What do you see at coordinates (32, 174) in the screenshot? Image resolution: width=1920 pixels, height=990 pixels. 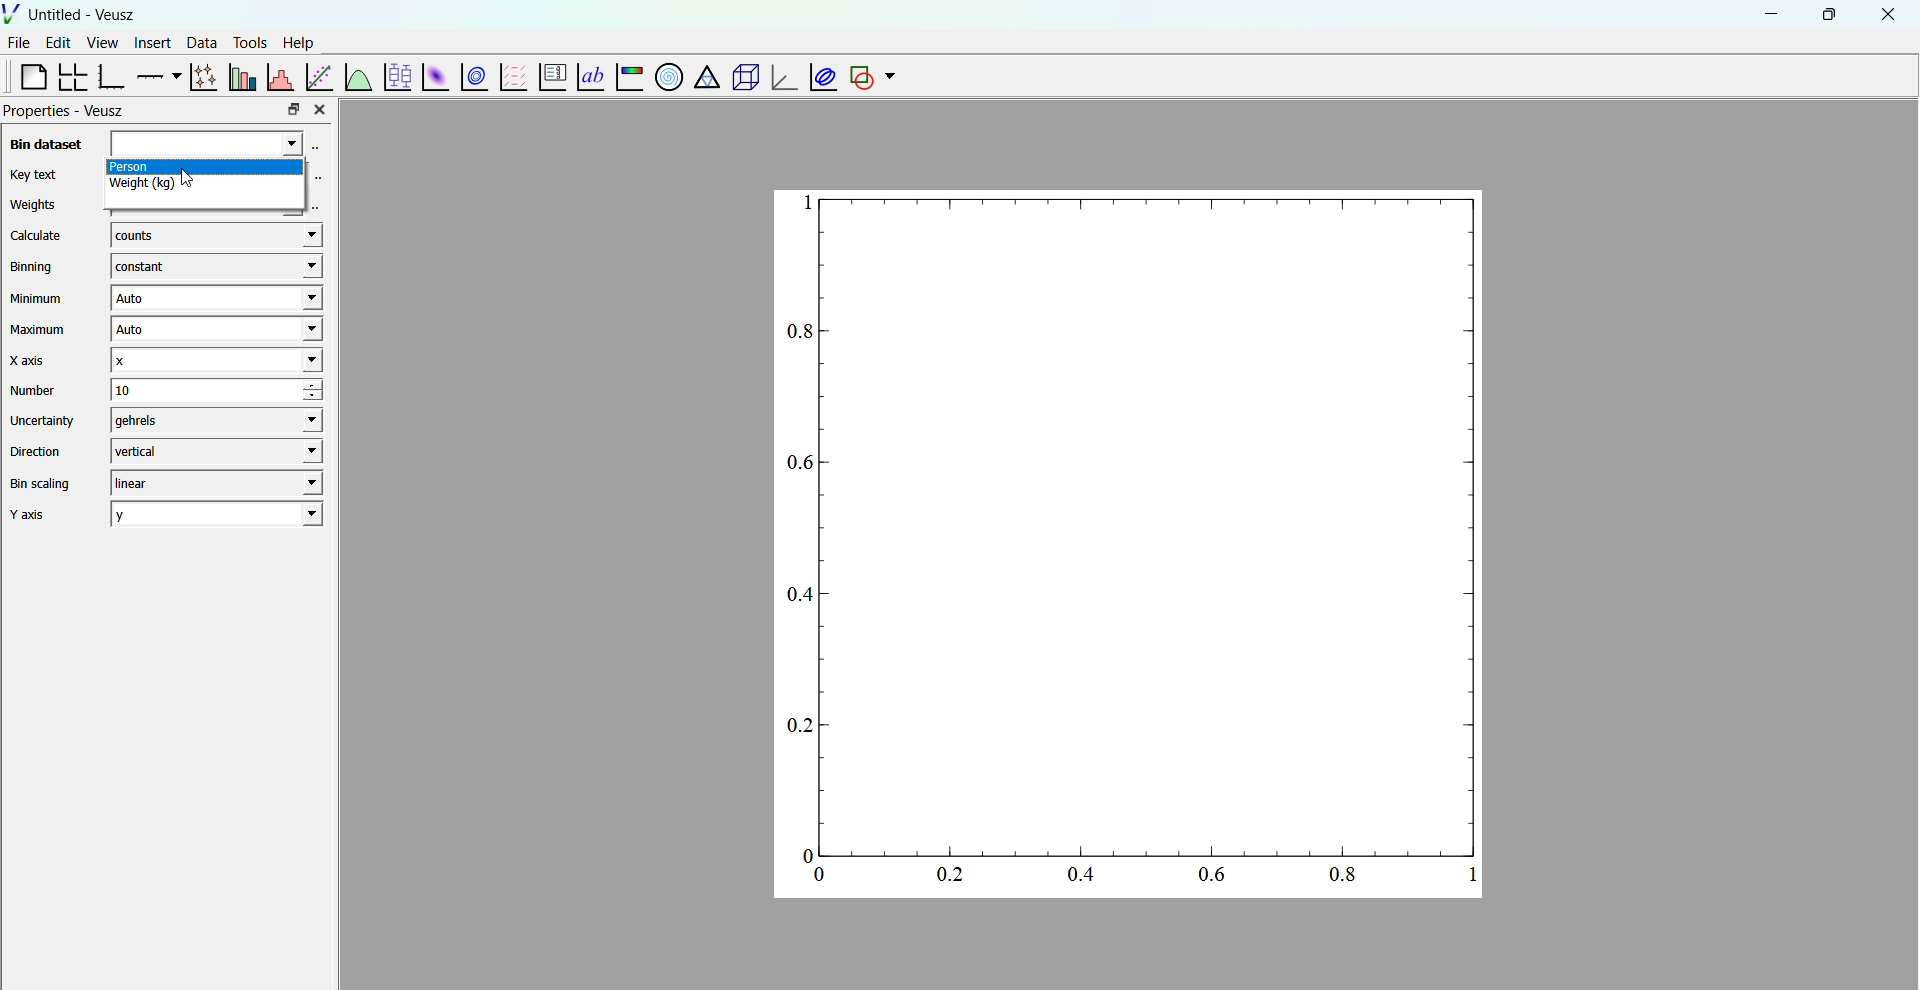 I see `Key text` at bounding box center [32, 174].